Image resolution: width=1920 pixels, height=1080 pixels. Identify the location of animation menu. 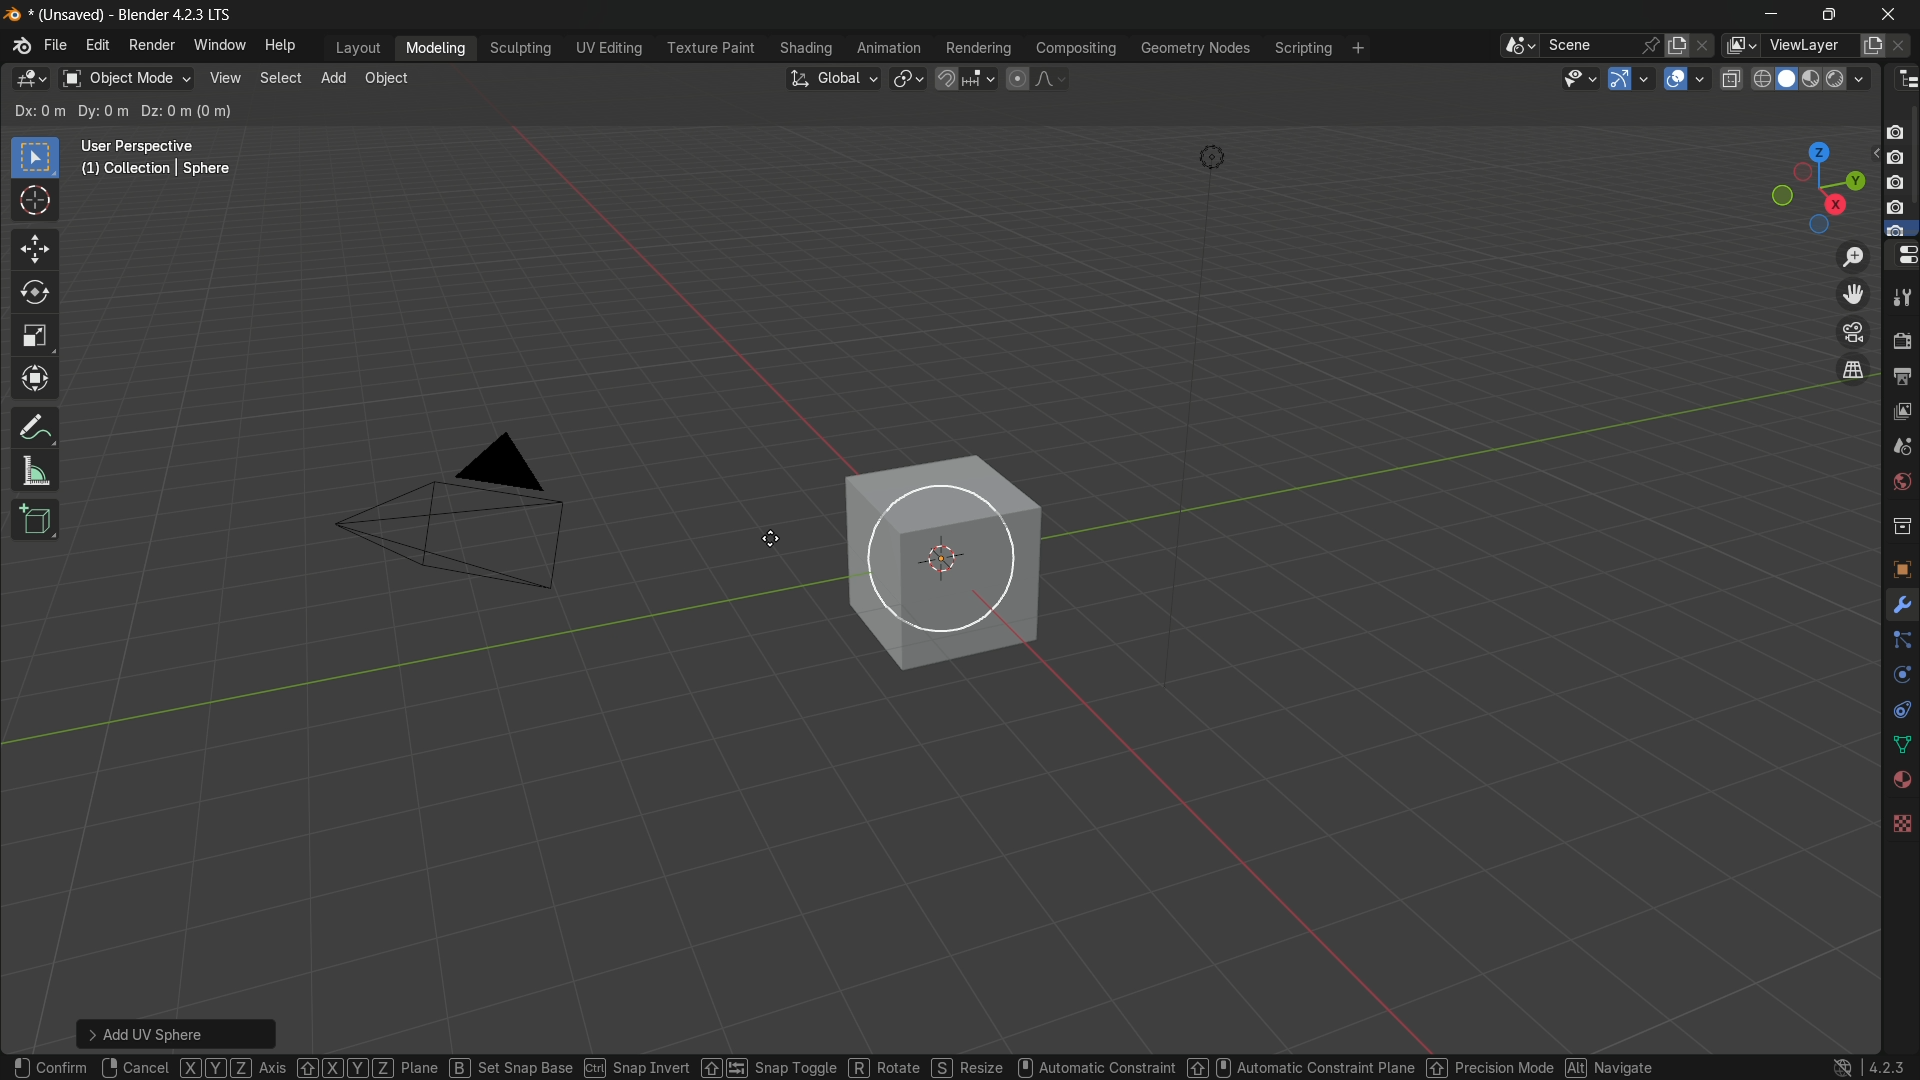
(892, 47).